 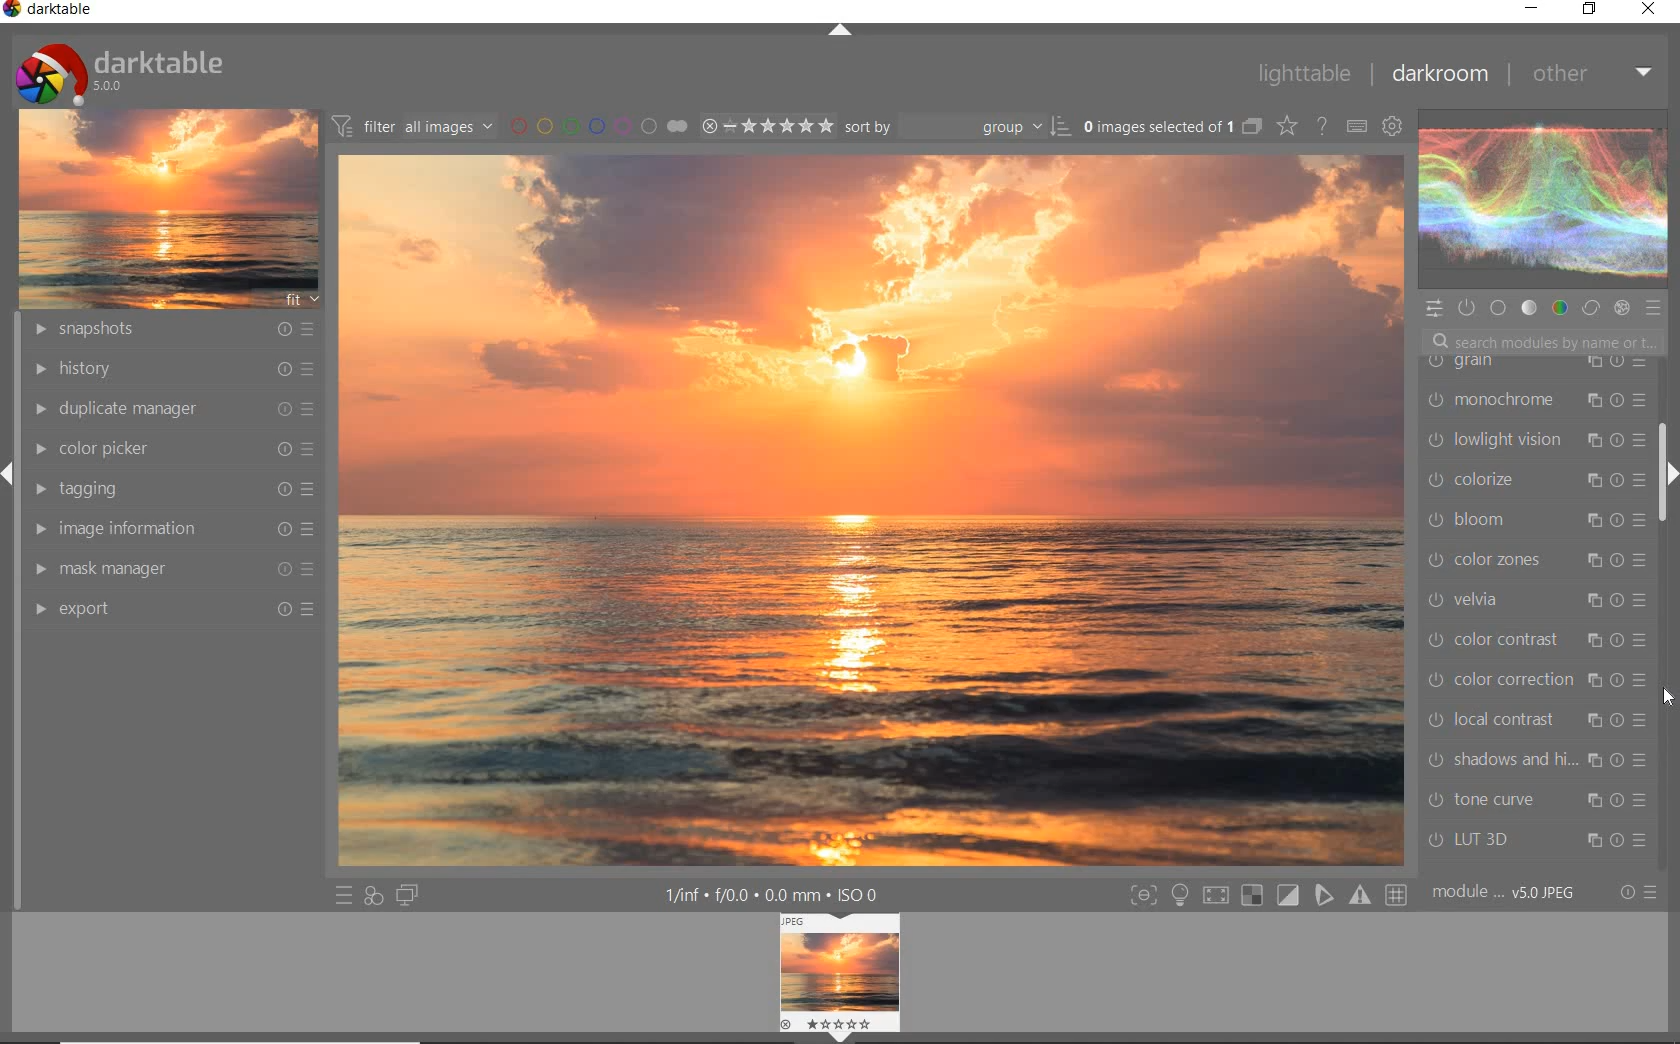 I want to click on bloom, so click(x=1536, y=523).